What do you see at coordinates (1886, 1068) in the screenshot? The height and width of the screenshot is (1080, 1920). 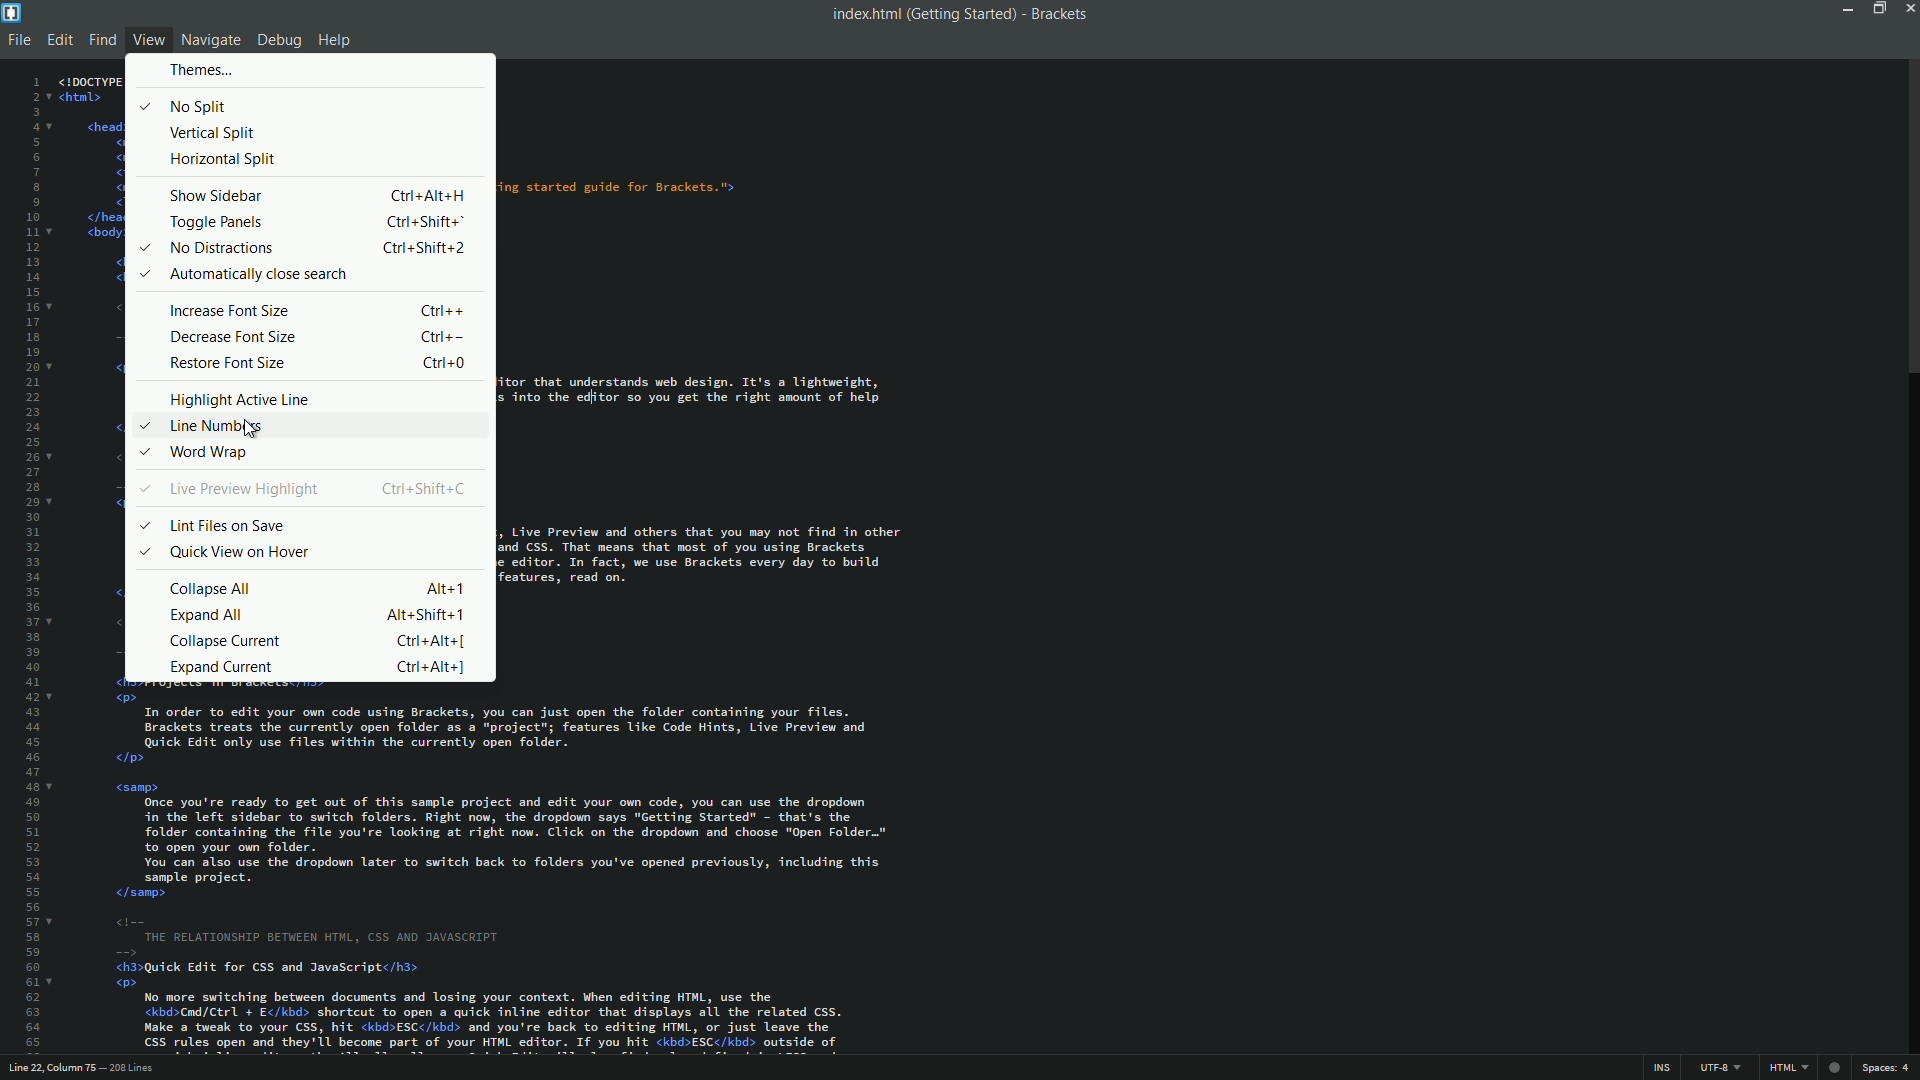 I see `spaces: 4` at bounding box center [1886, 1068].